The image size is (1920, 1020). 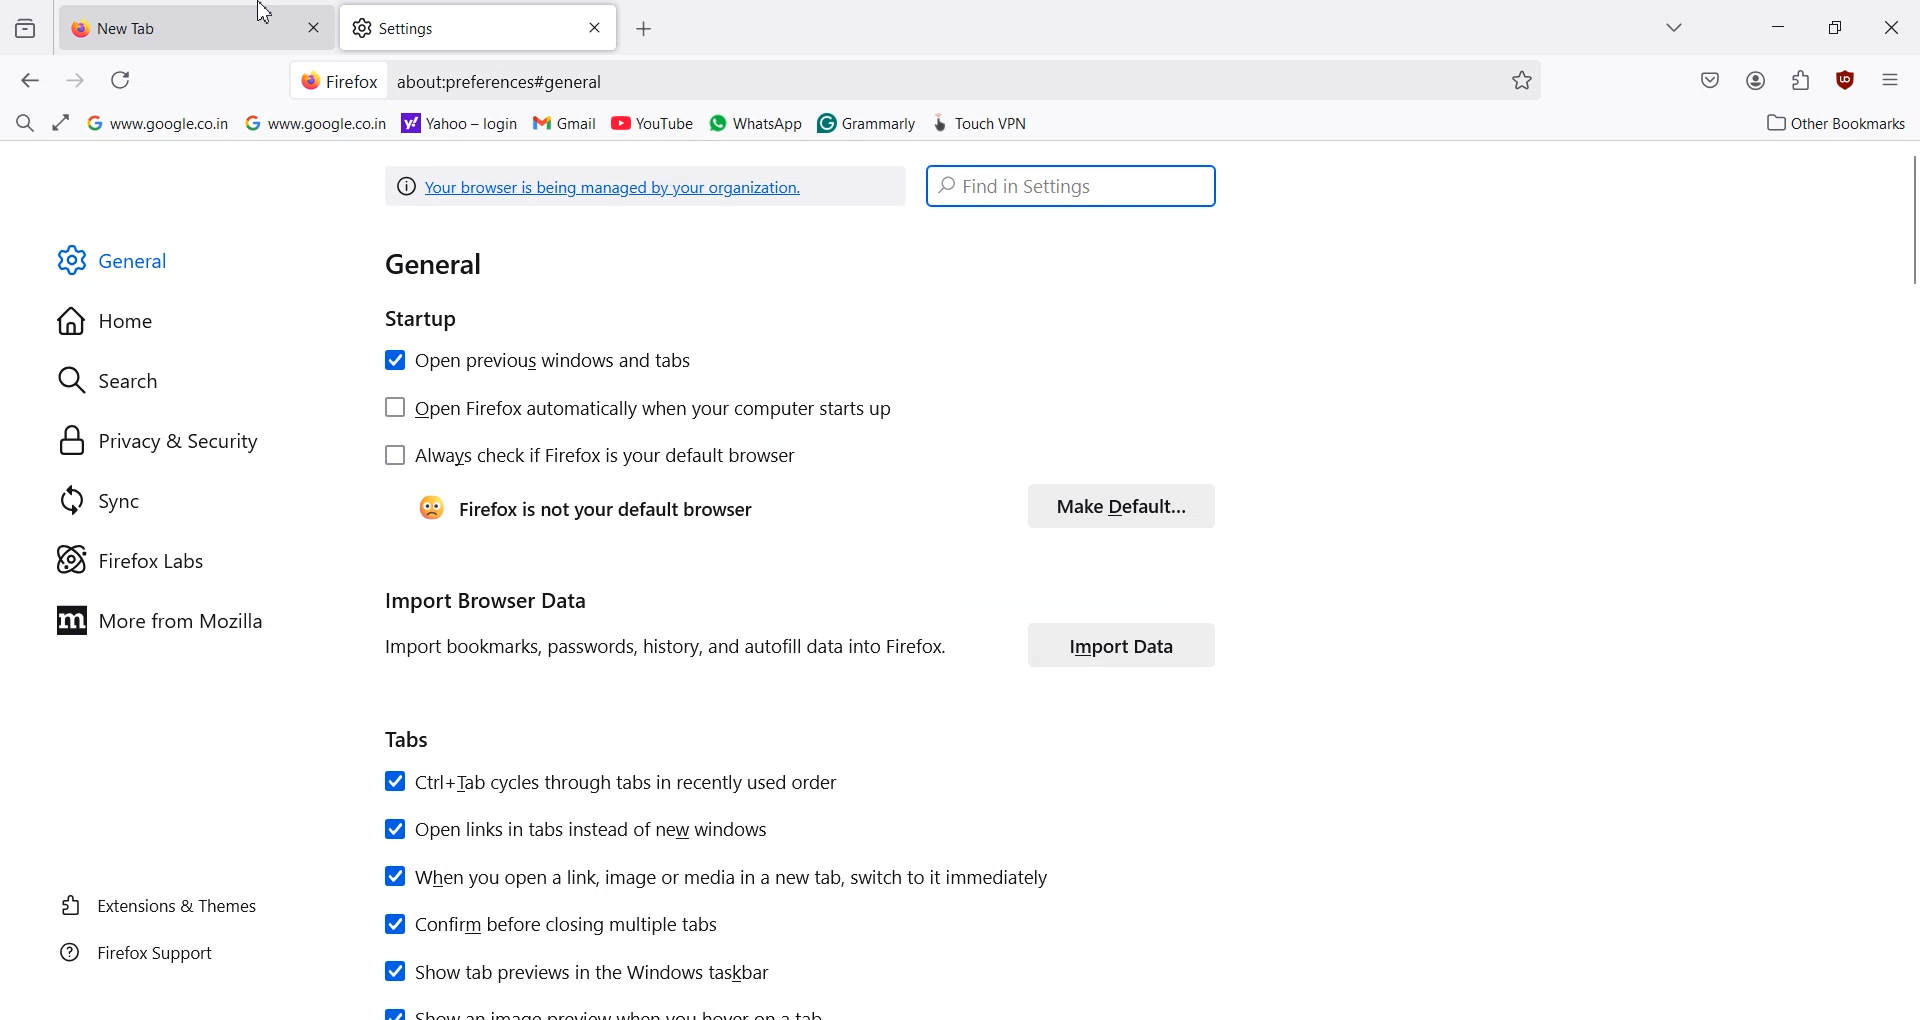 What do you see at coordinates (453, 29) in the screenshot?
I see `Settings` at bounding box center [453, 29].